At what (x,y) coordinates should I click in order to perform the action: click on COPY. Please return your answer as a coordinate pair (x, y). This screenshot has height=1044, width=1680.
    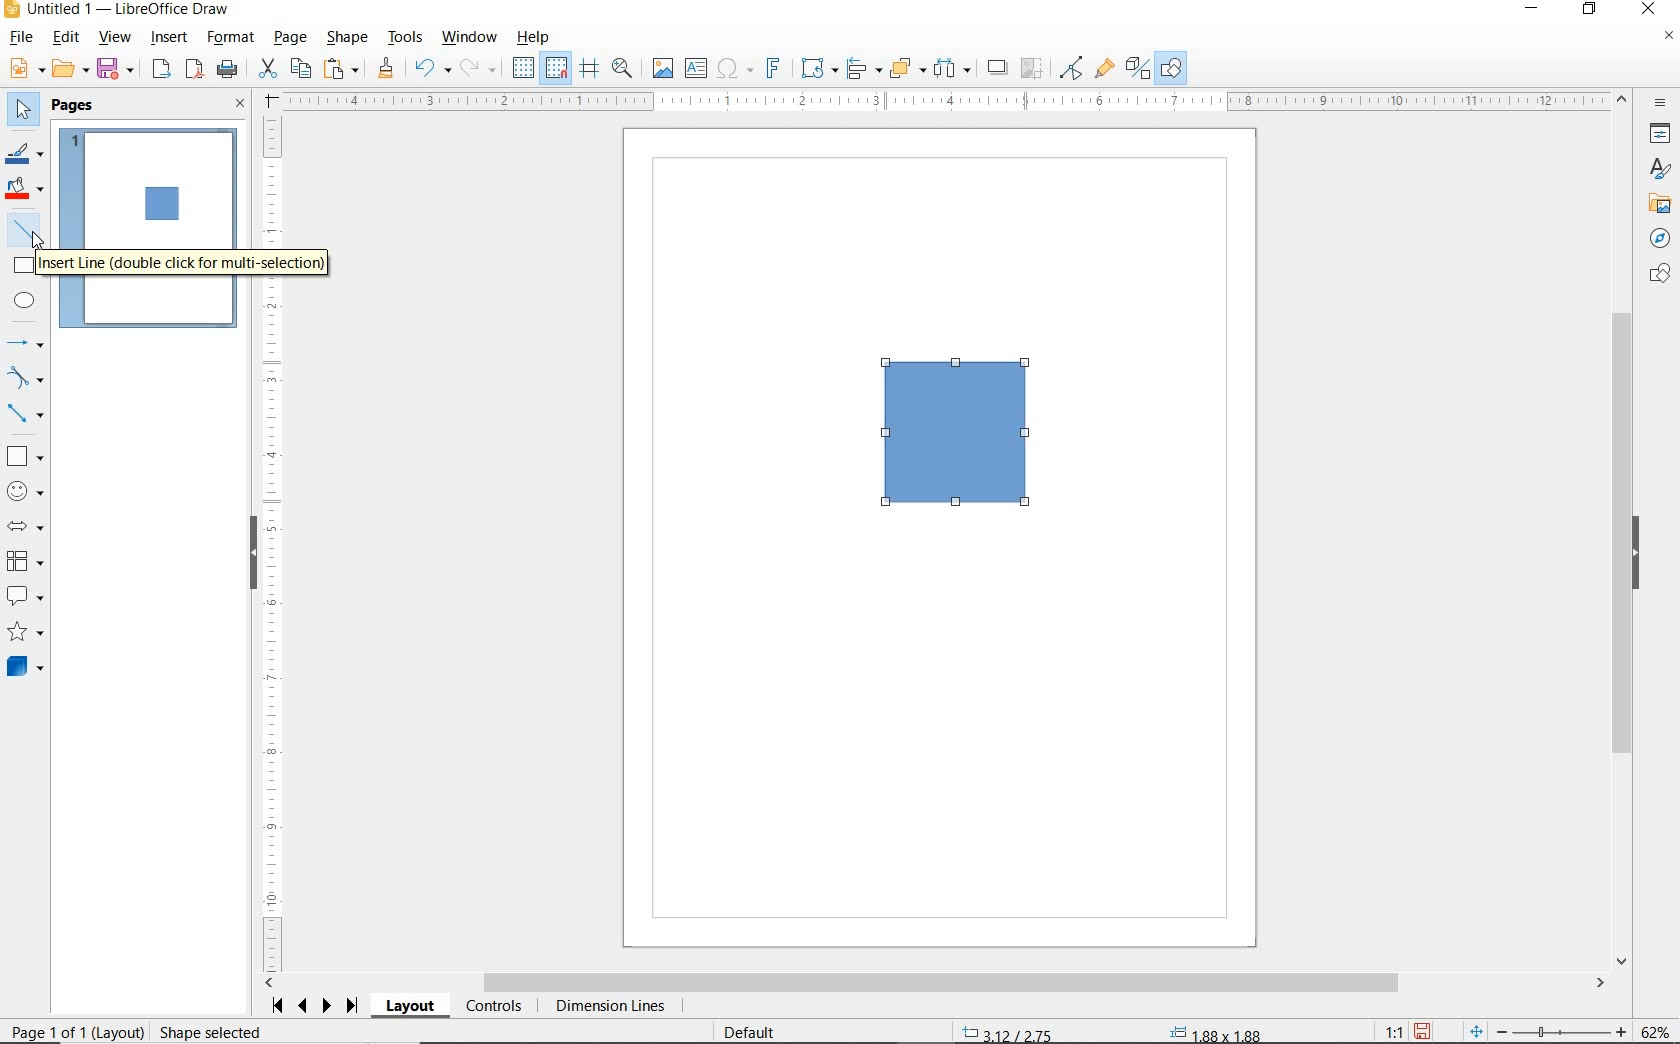
    Looking at the image, I should click on (300, 69).